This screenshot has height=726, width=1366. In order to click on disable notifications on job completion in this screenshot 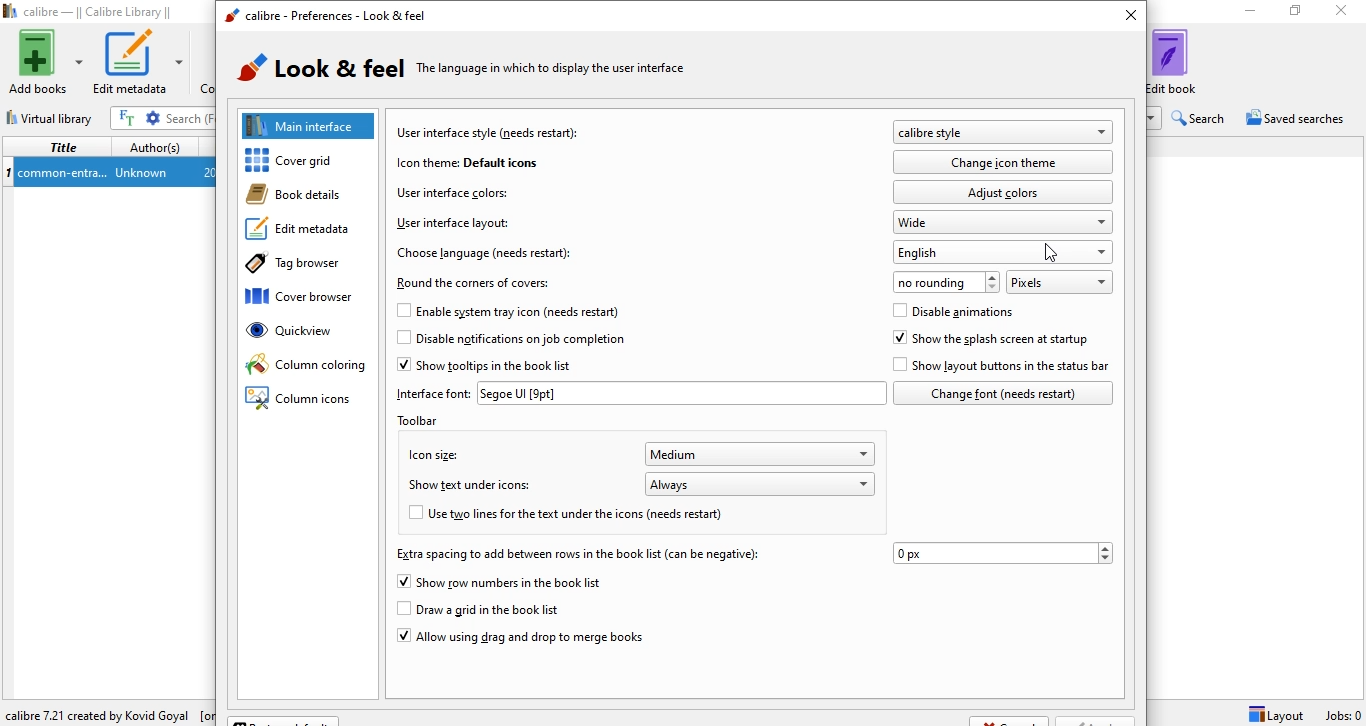, I will do `click(510, 342)`.